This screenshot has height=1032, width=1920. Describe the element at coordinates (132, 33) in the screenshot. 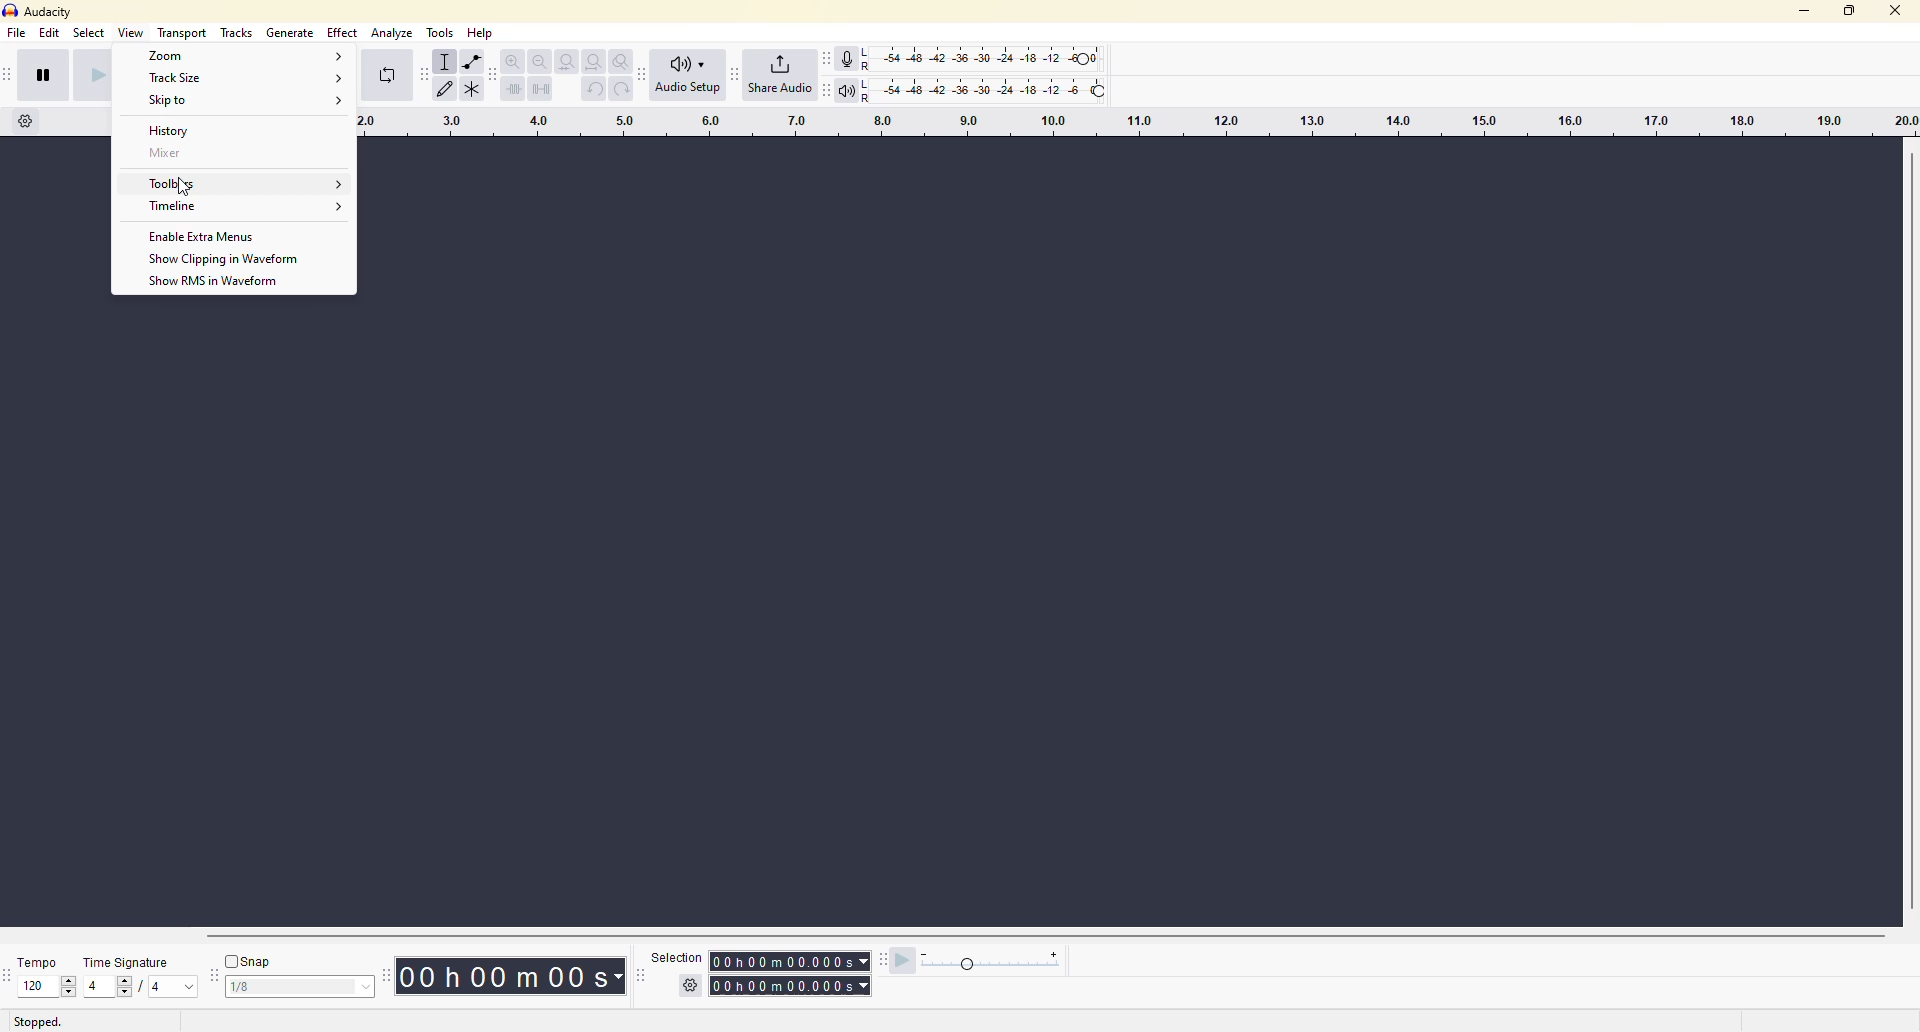

I see `view` at that location.